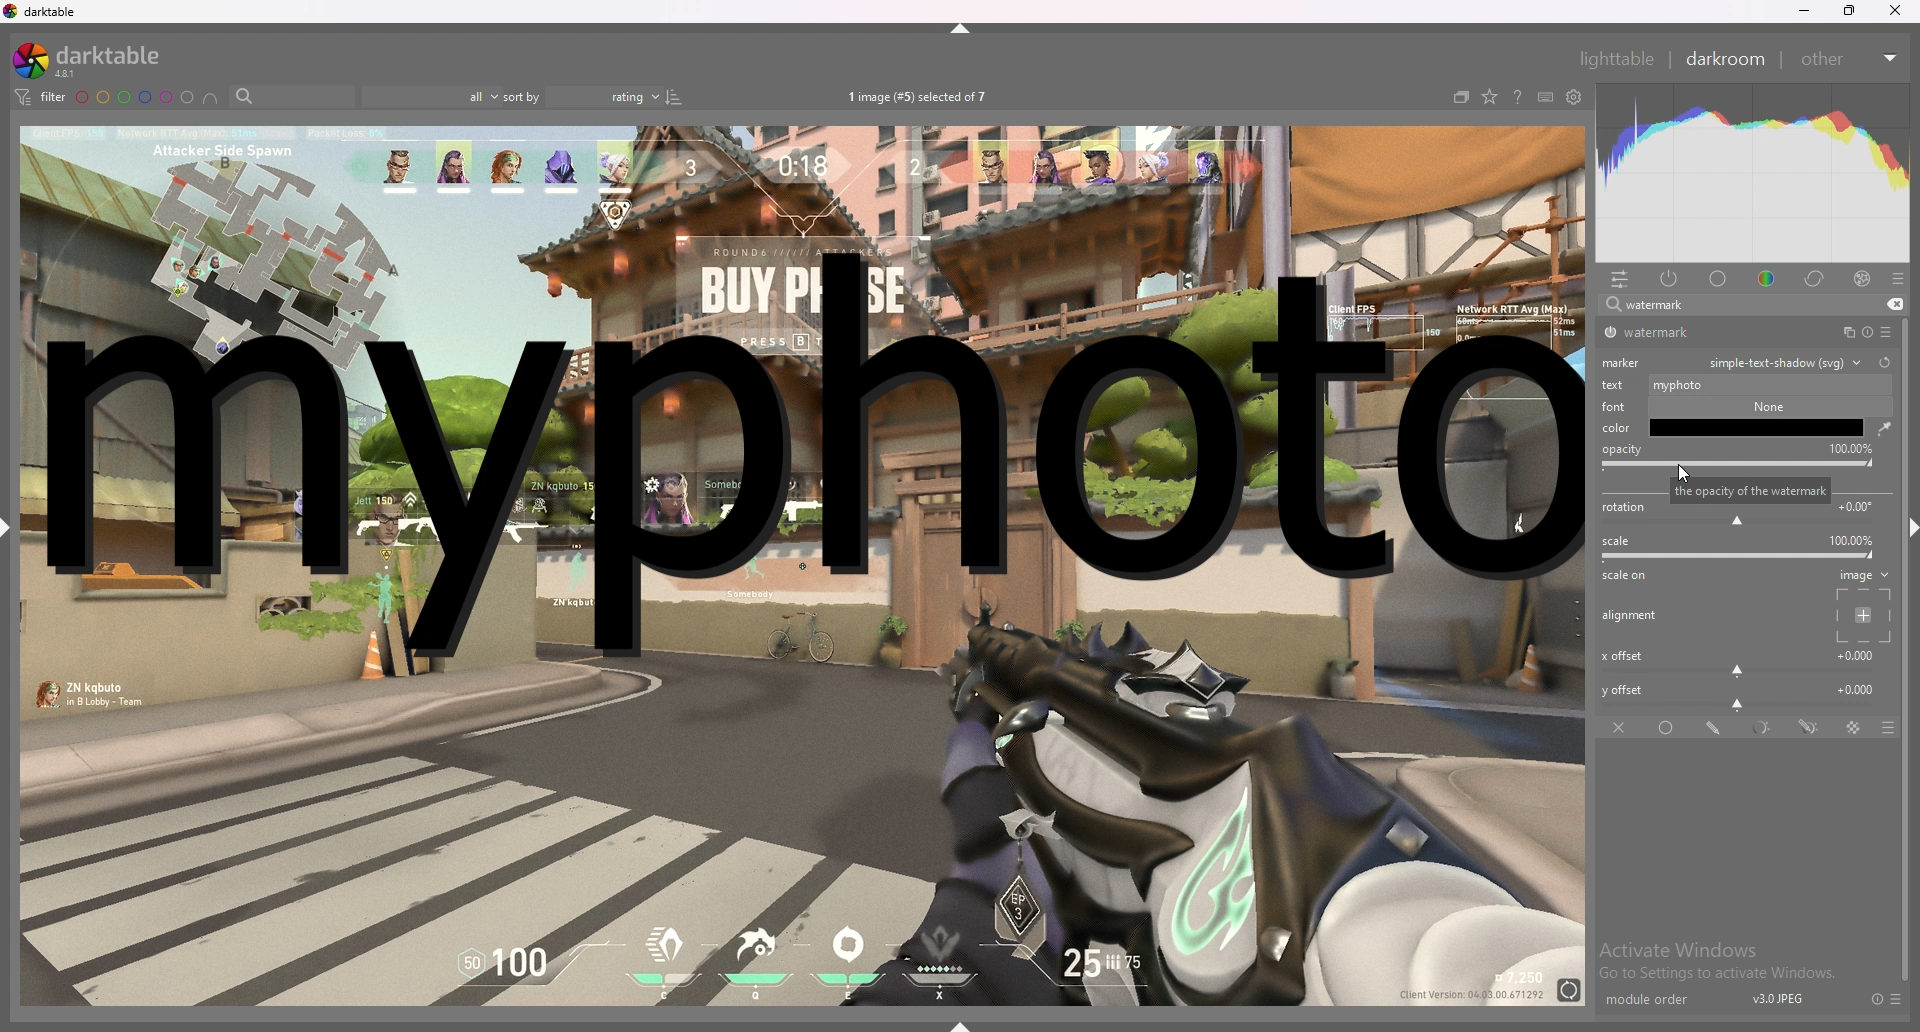 The width and height of the screenshot is (1920, 1032). Describe the element at coordinates (1809, 726) in the screenshot. I see `drawn and parametric mask` at that location.